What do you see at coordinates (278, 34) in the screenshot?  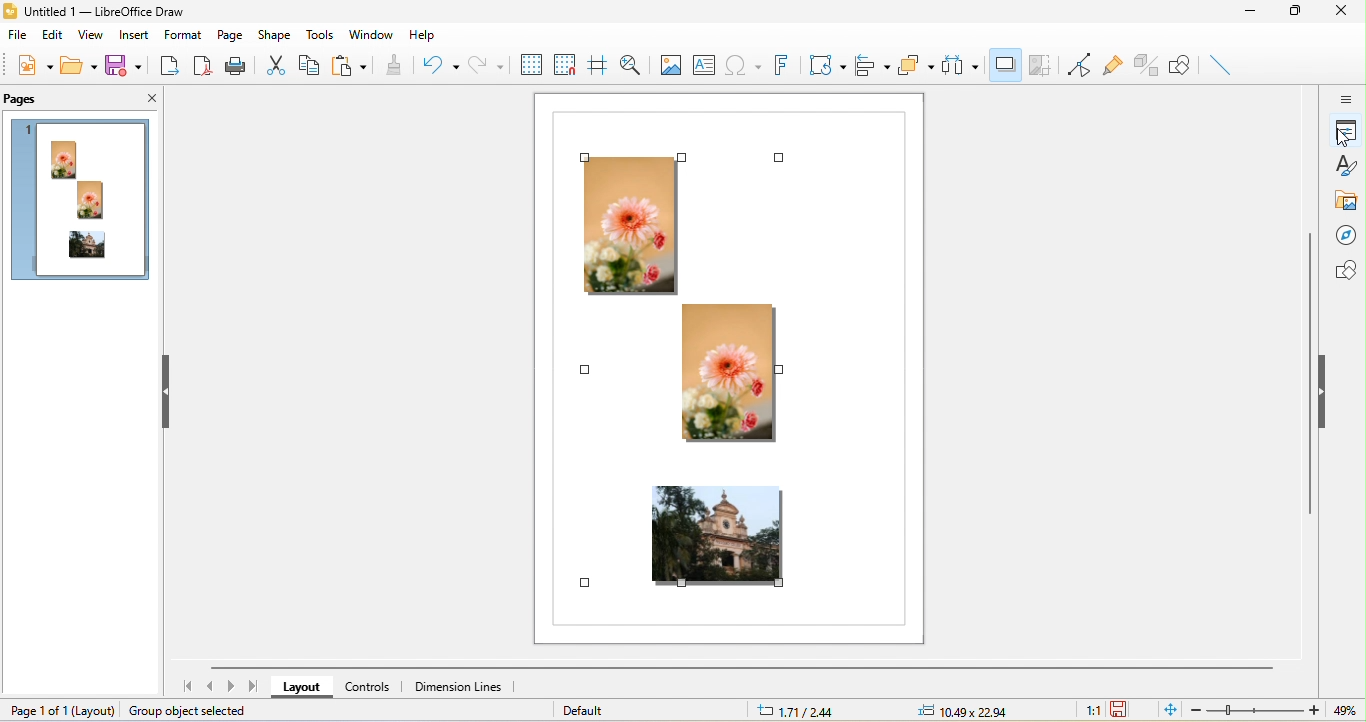 I see `shape` at bounding box center [278, 34].